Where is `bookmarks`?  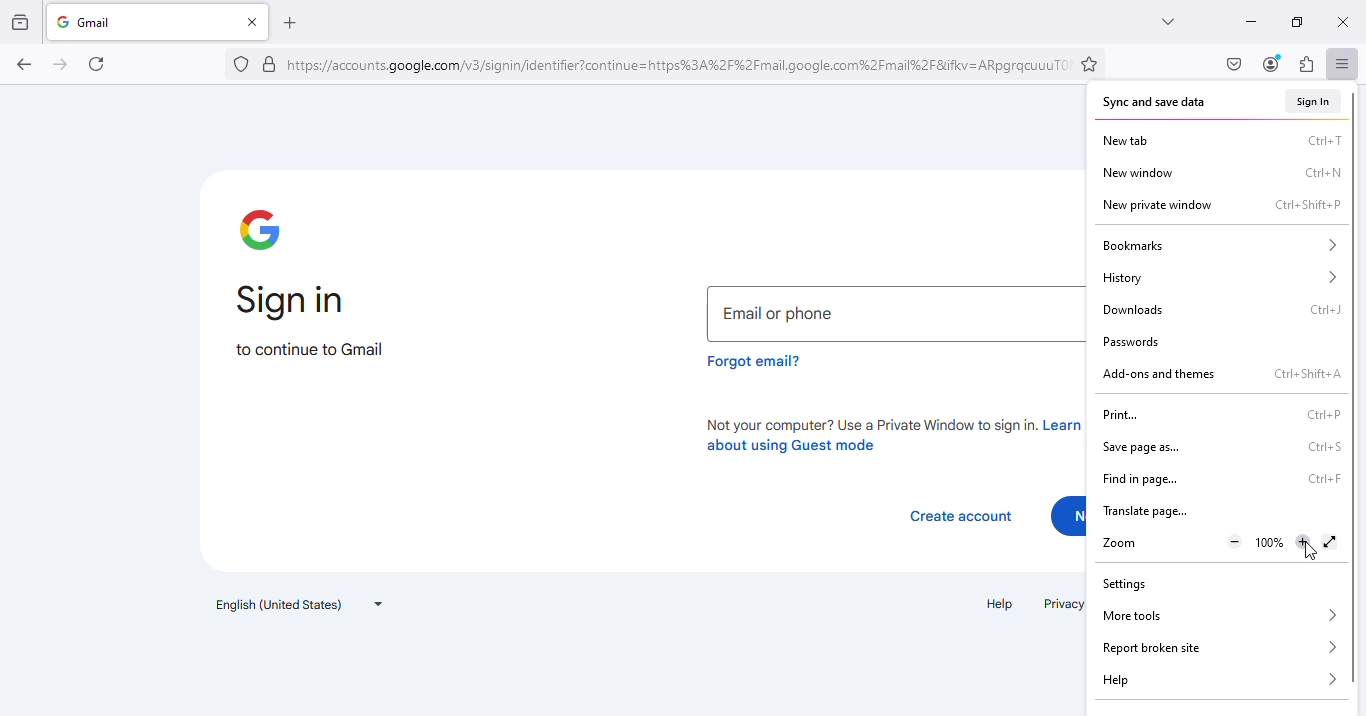
bookmarks is located at coordinates (1219, 246).